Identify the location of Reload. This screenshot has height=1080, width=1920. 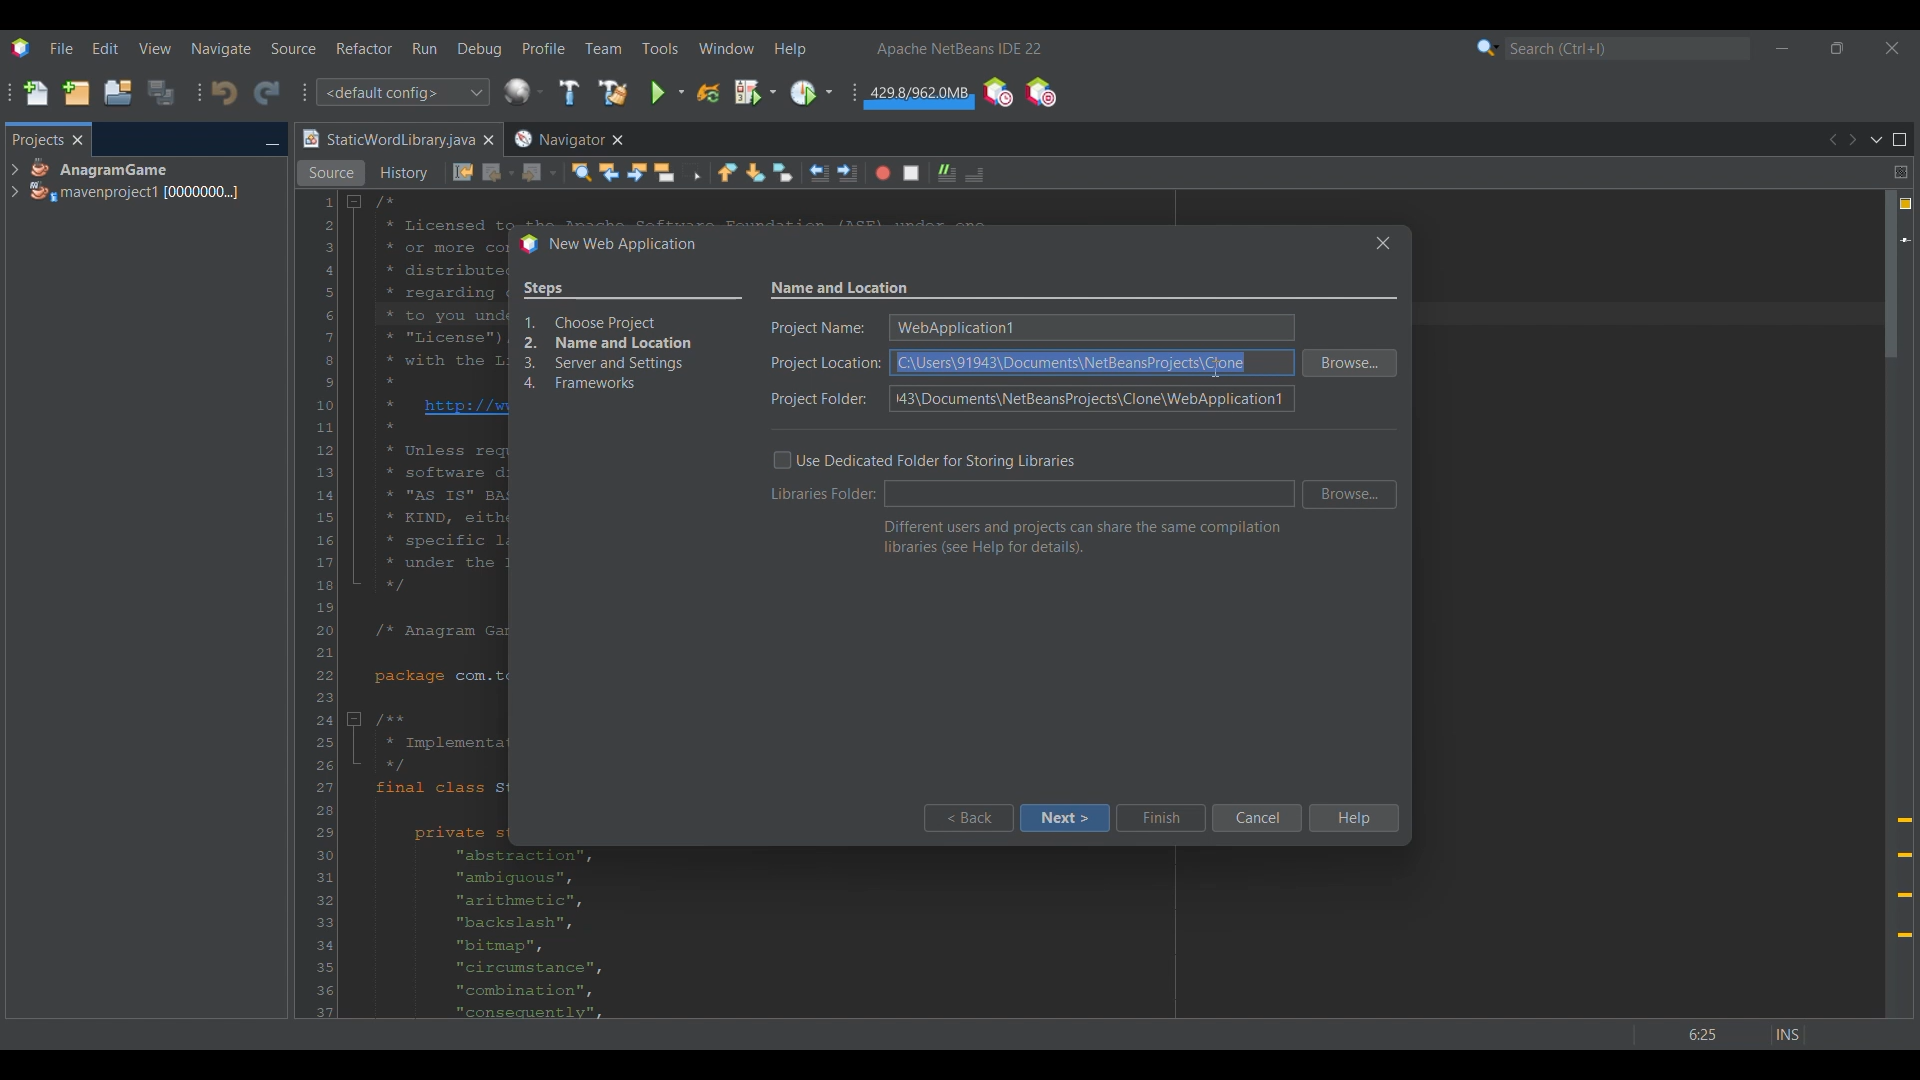
(708, 93).